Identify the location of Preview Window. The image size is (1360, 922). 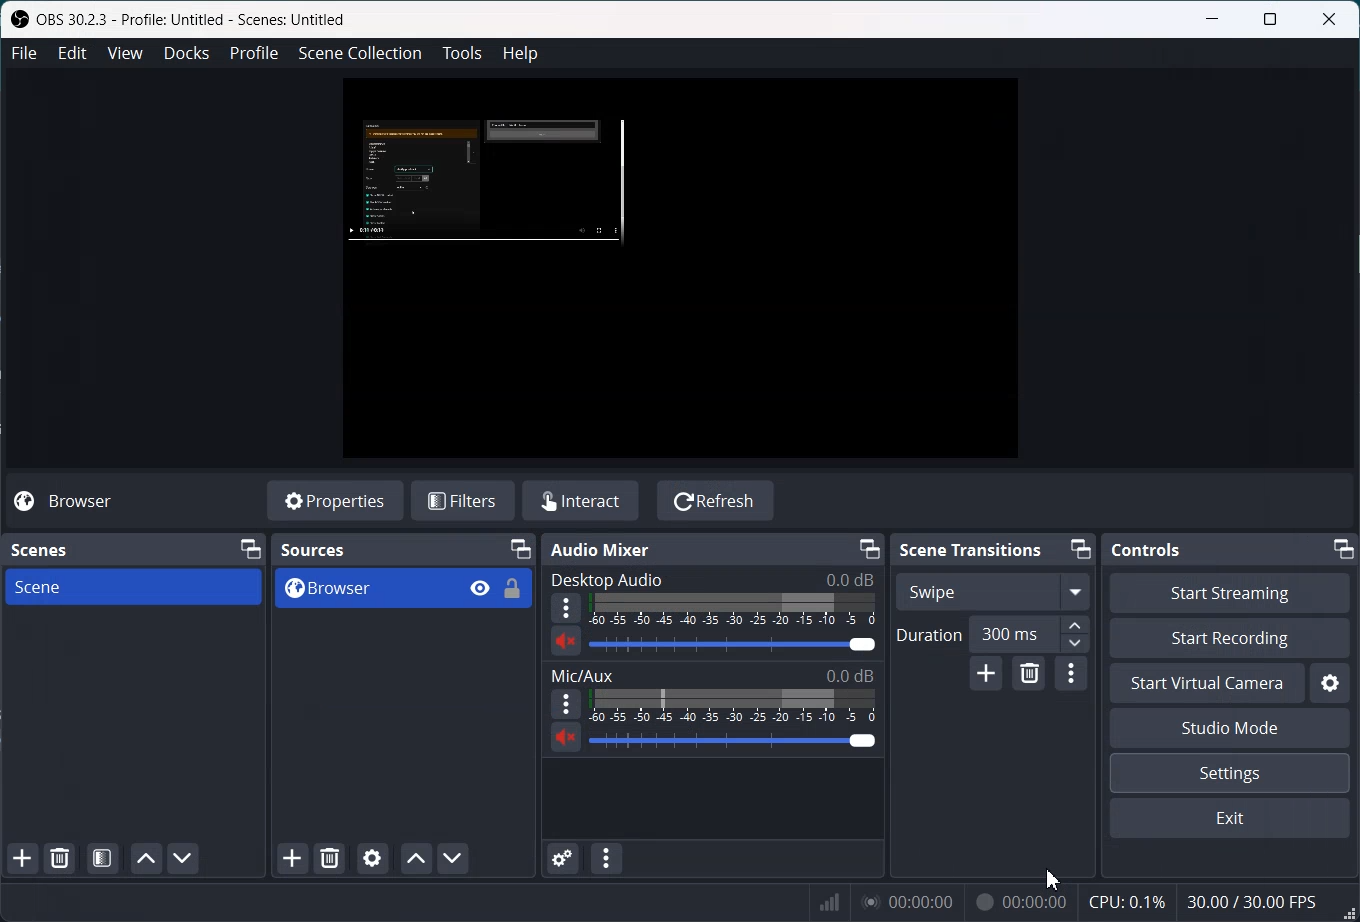
(679, 269).